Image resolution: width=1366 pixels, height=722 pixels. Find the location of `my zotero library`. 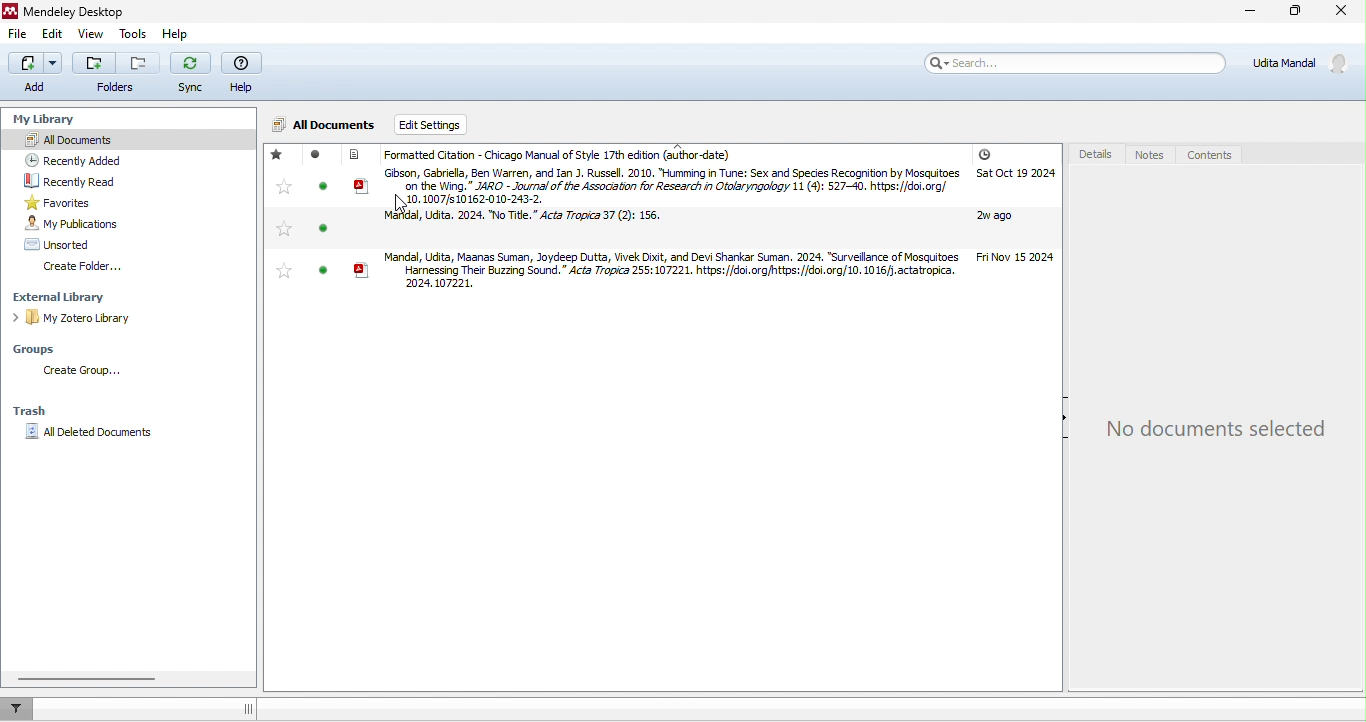

my zotero library is located at coordinates (76, 318).